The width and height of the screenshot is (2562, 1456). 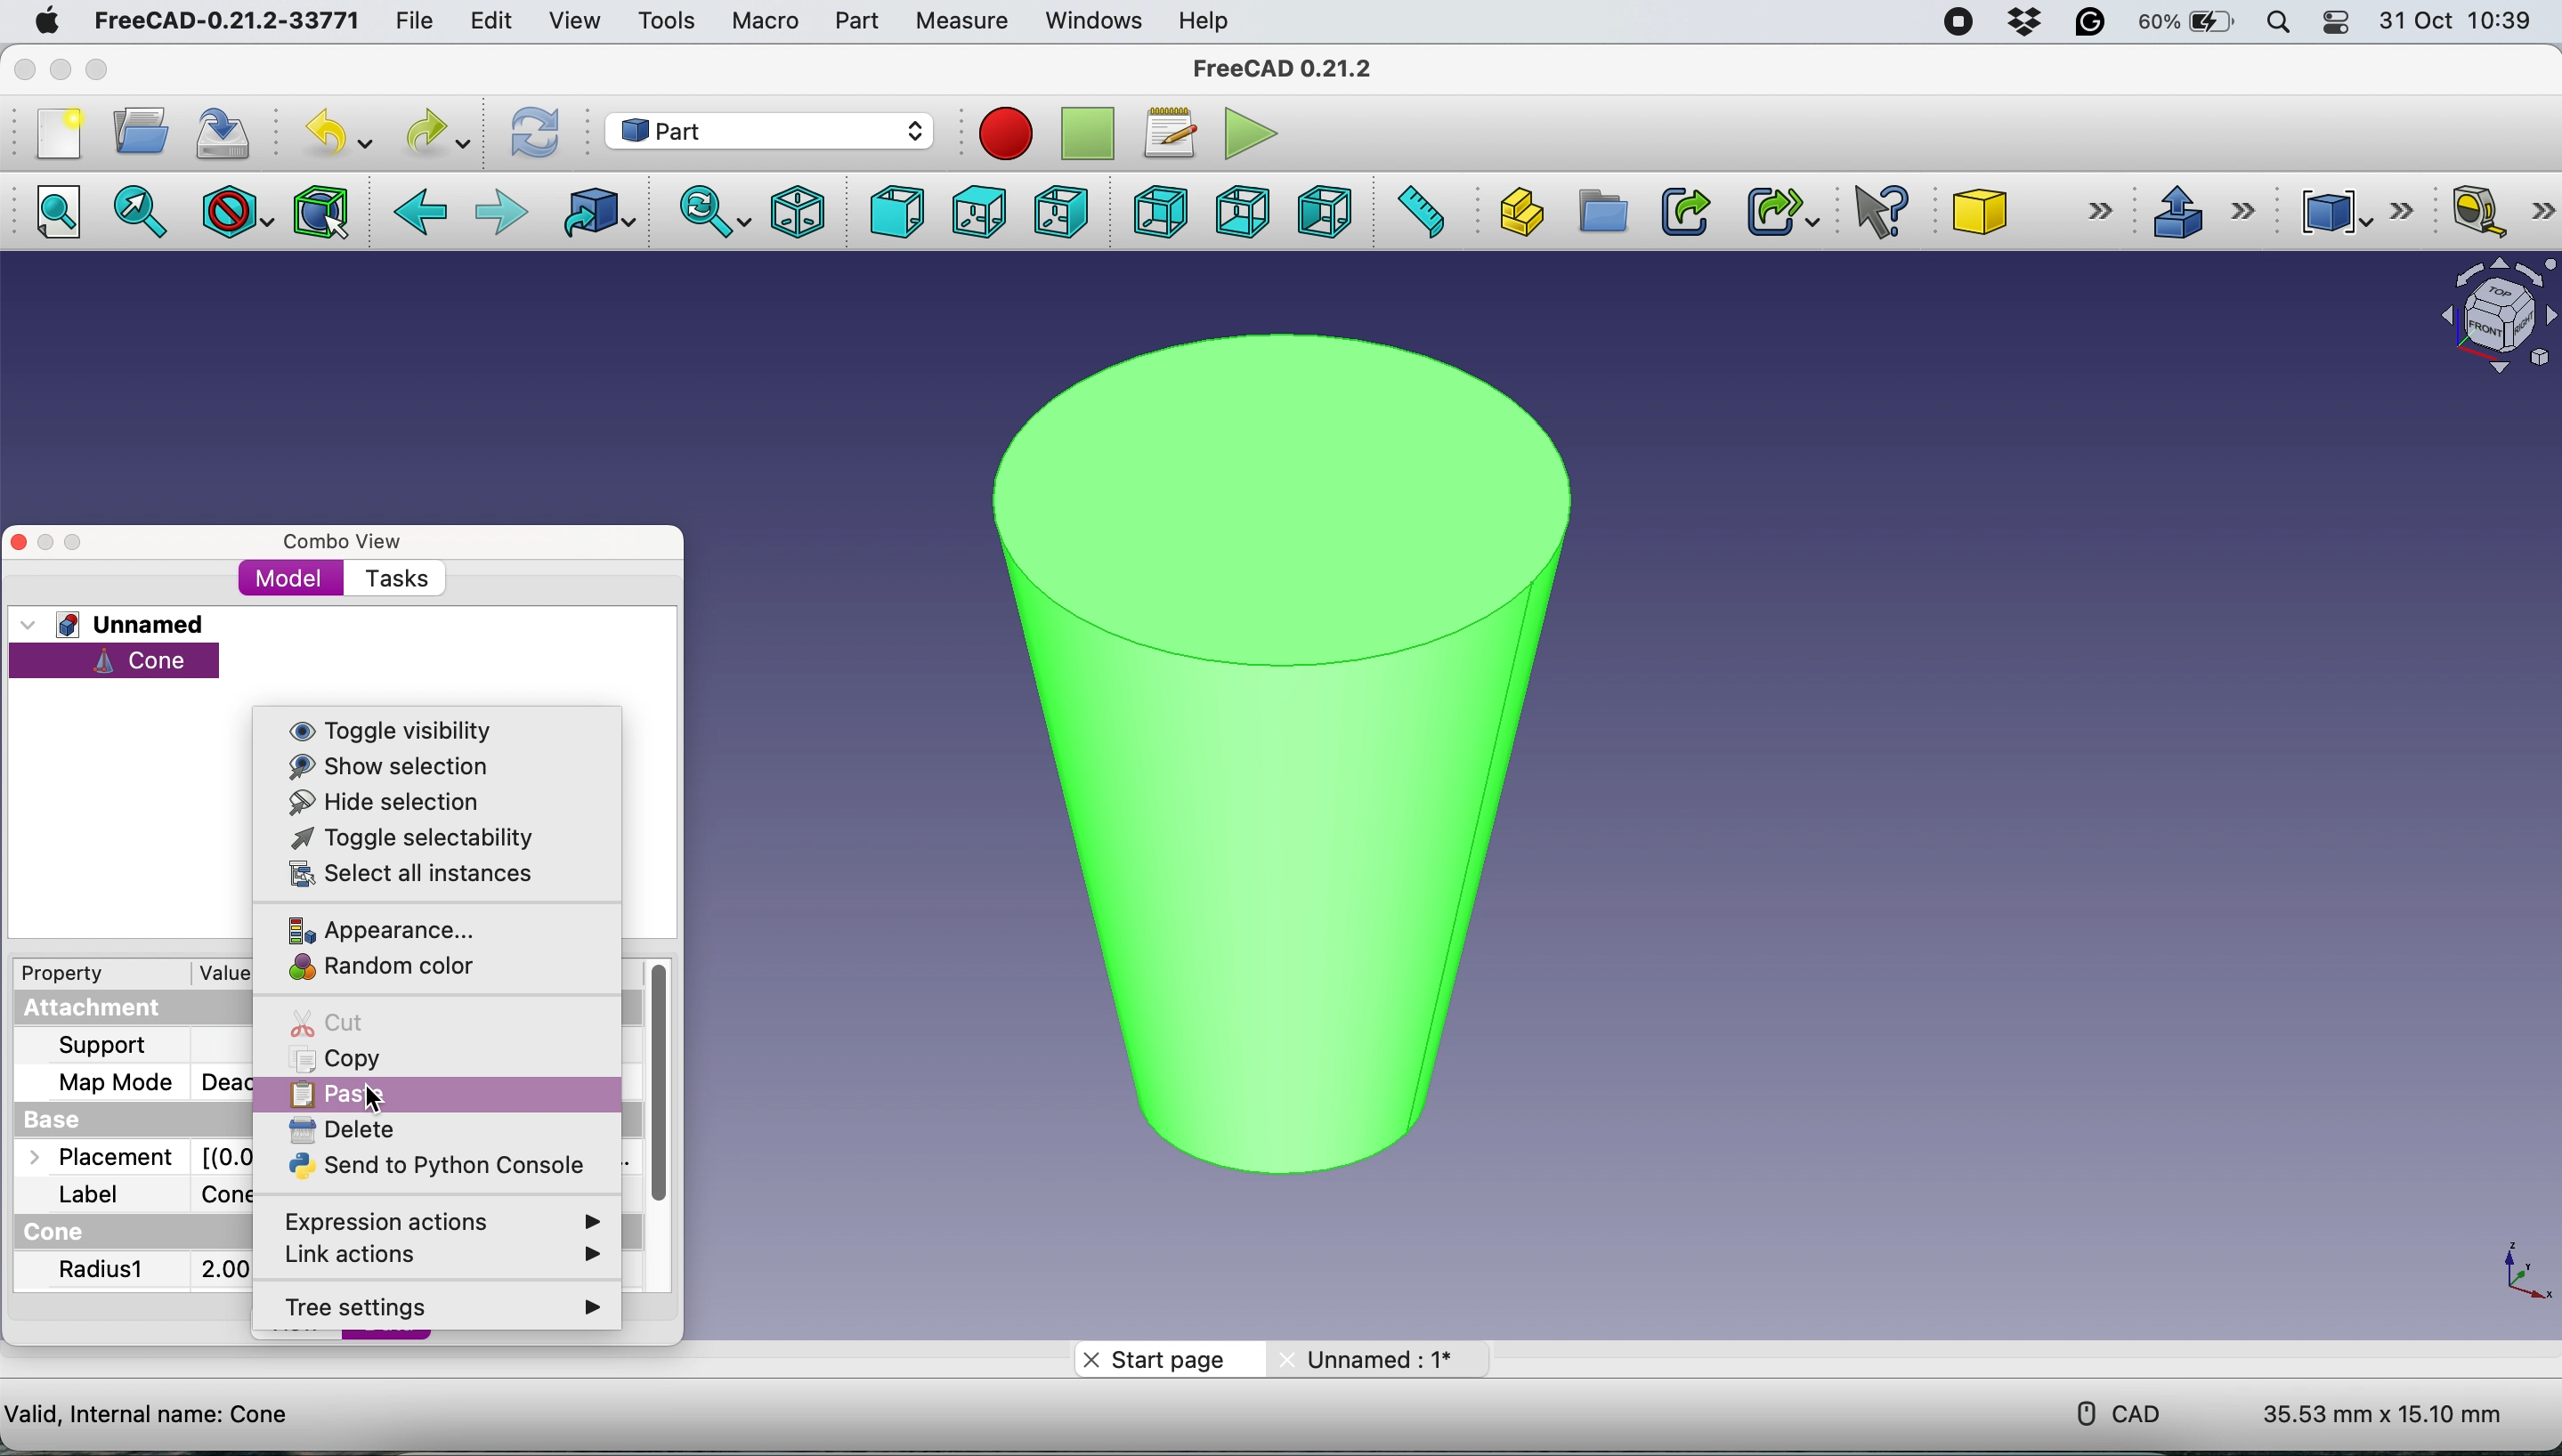 What do you see at coordinates (347, 1130) in the screenshot?
I see `delete` at bounding box center [347, 1130].